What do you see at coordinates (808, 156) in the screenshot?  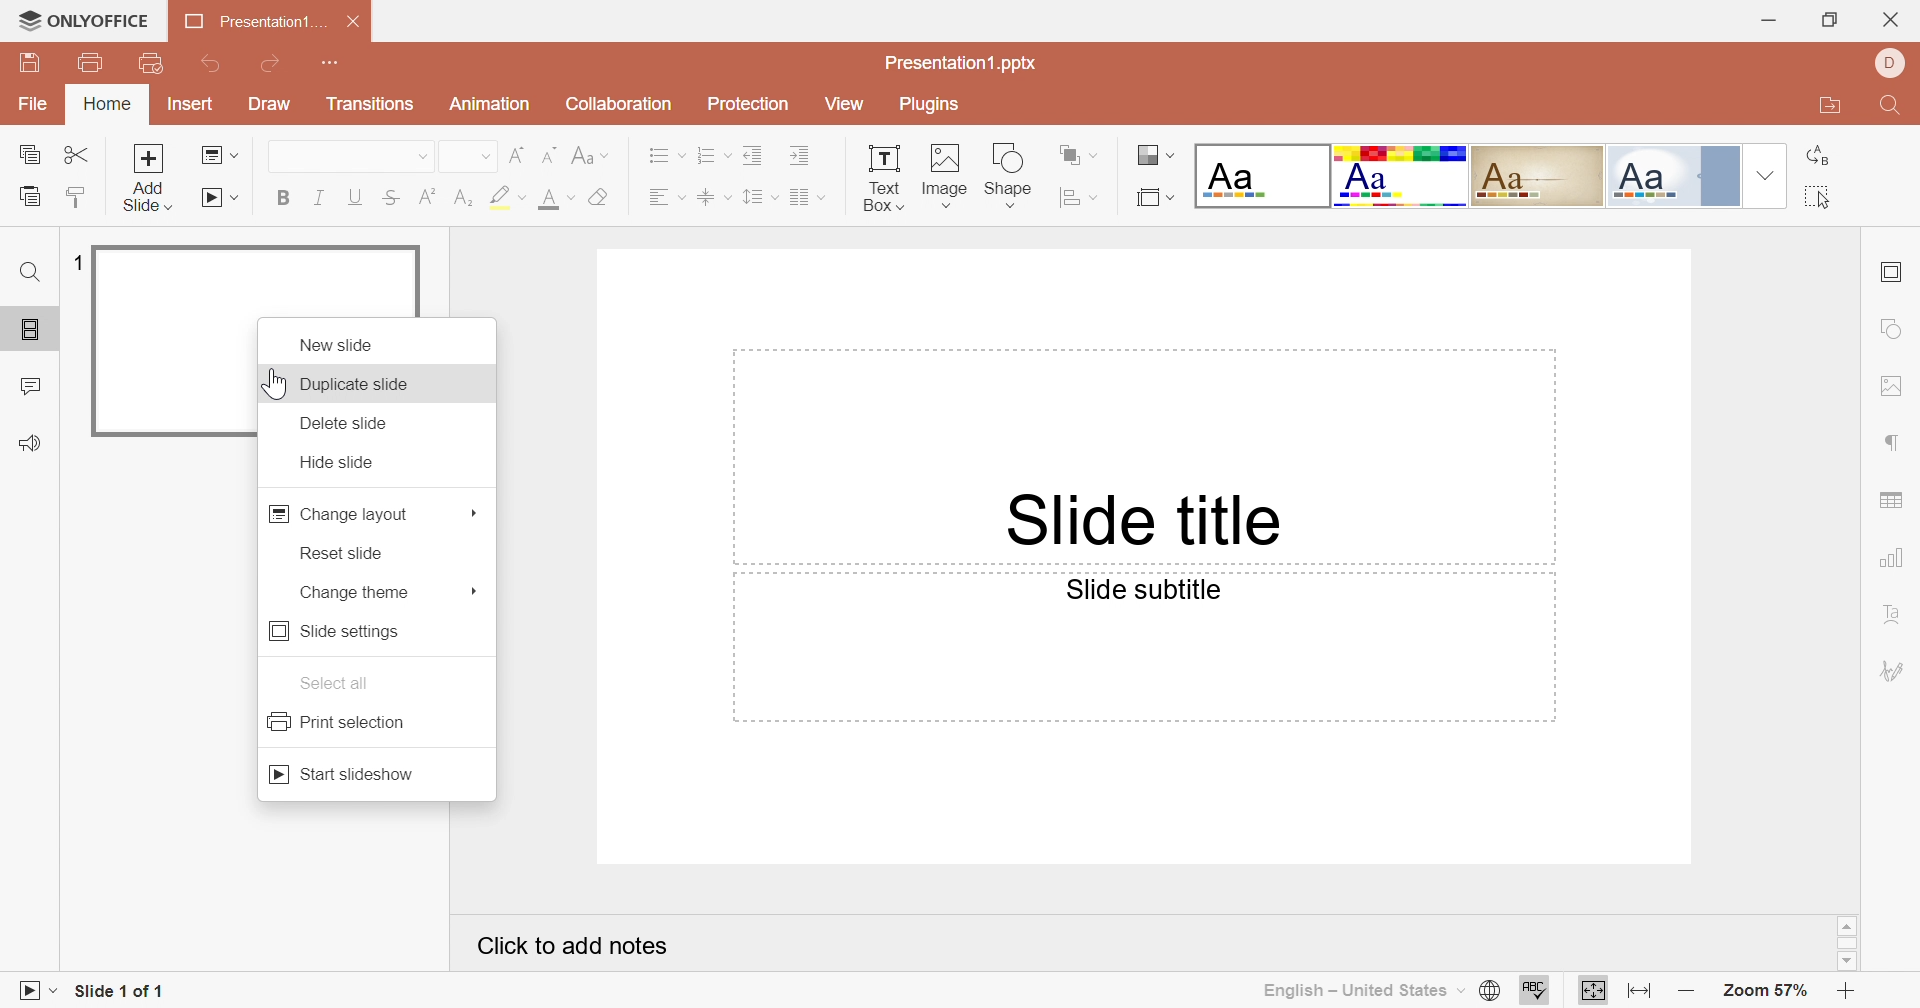 I see `Increase indent` at bounding box center [808, 156].